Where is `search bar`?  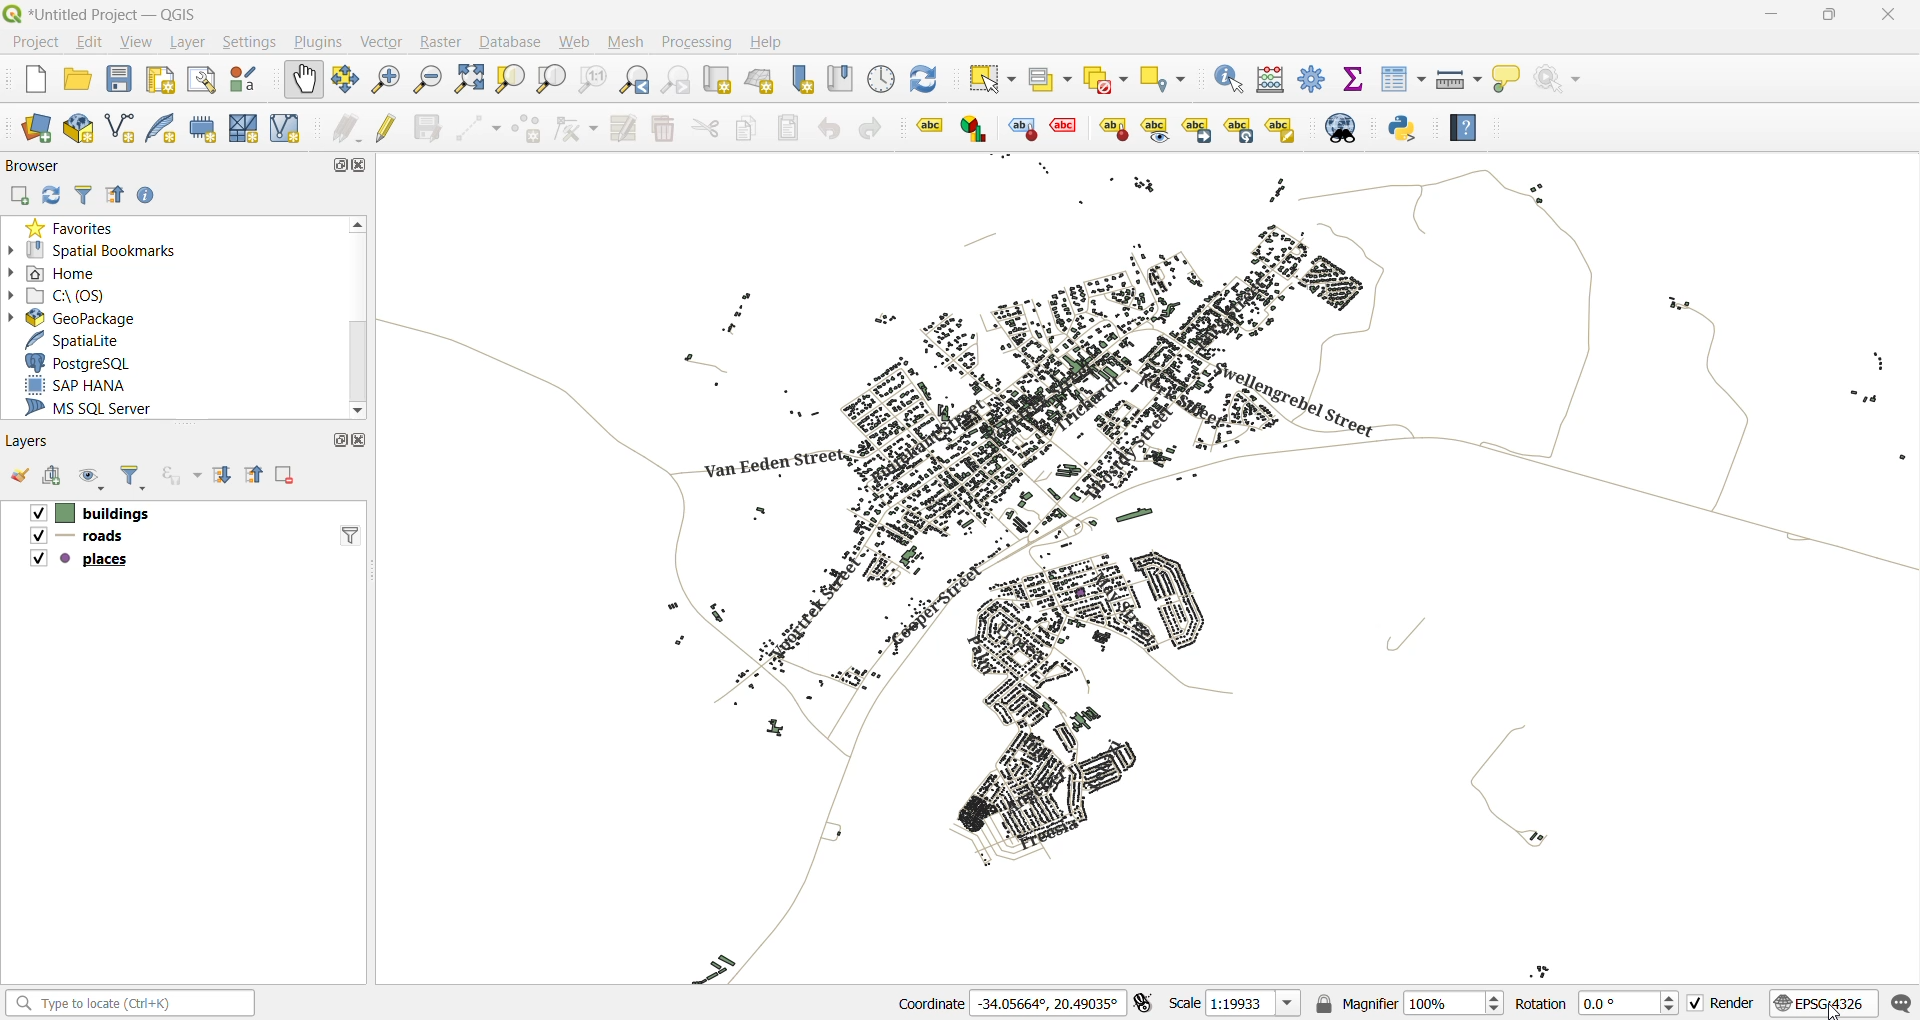
search bar is located at coordinates (133, 1004).